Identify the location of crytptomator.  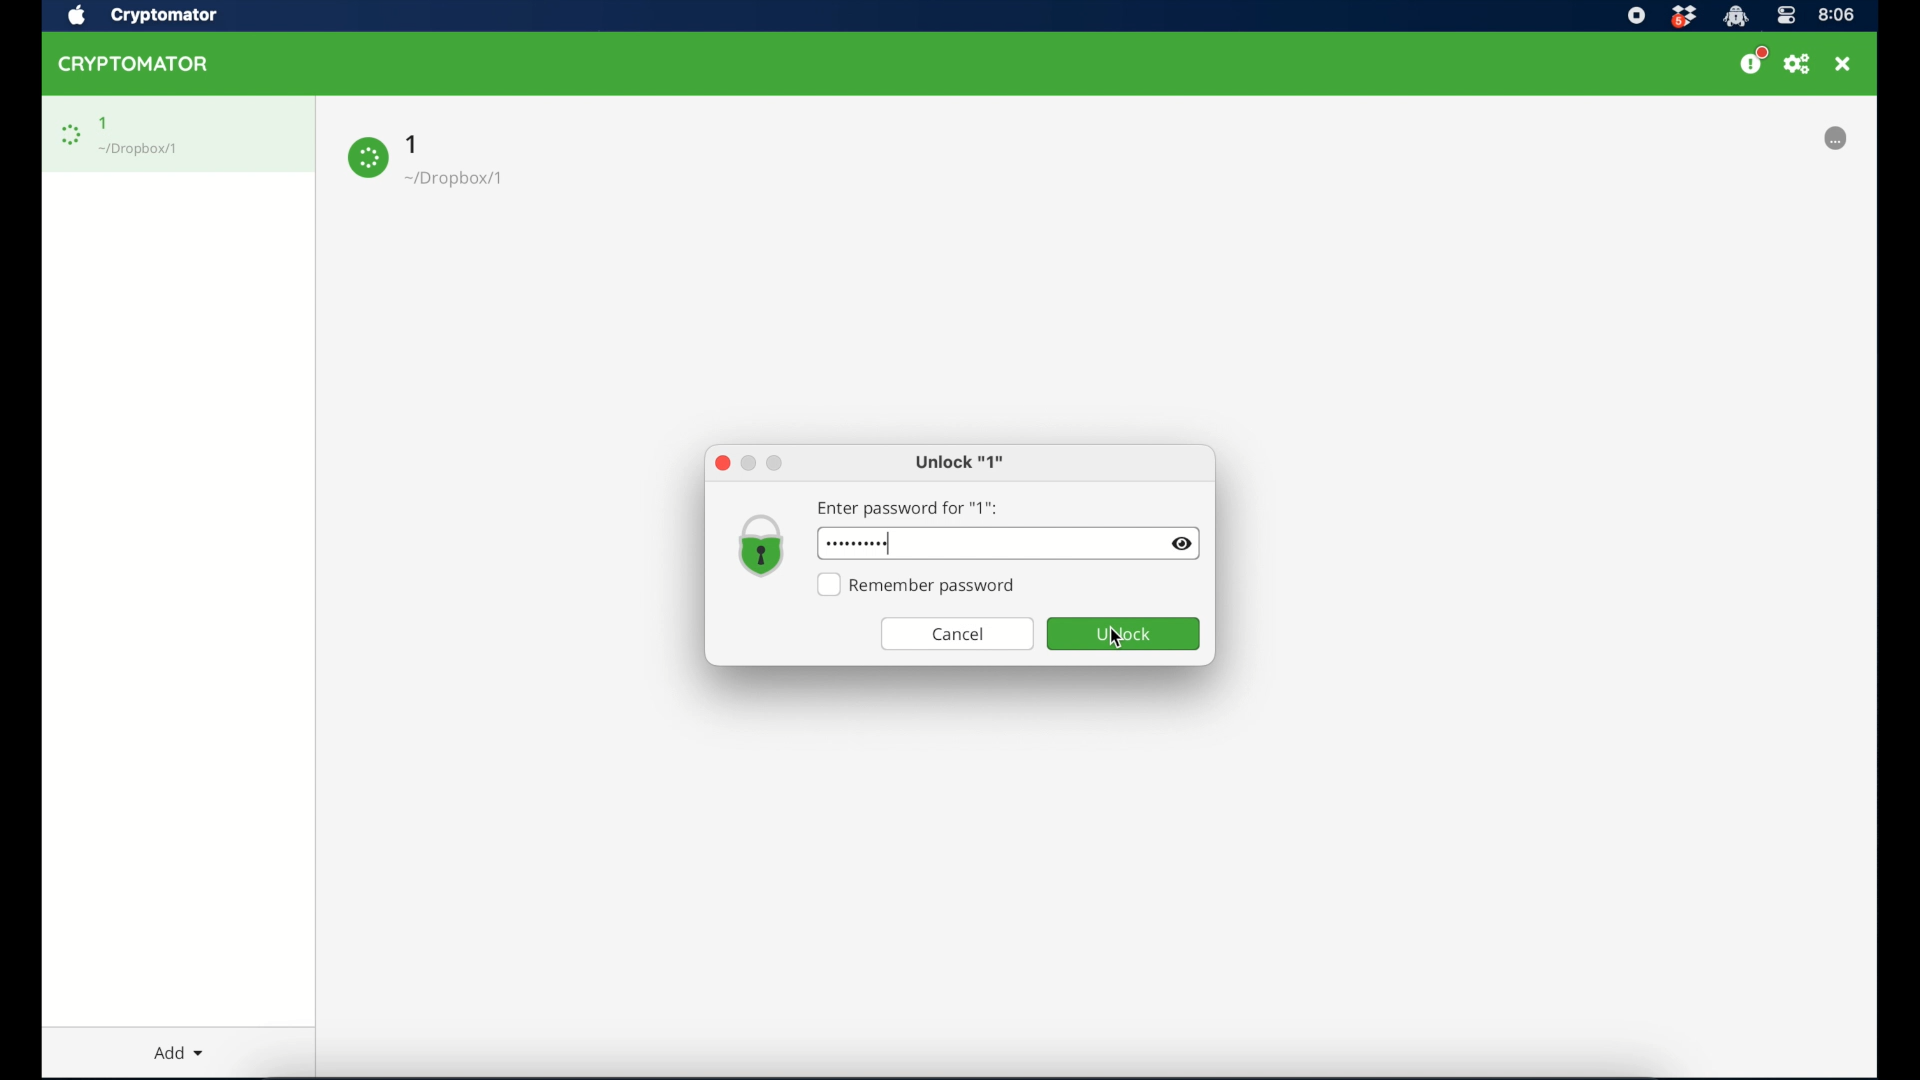
(1735, 17).